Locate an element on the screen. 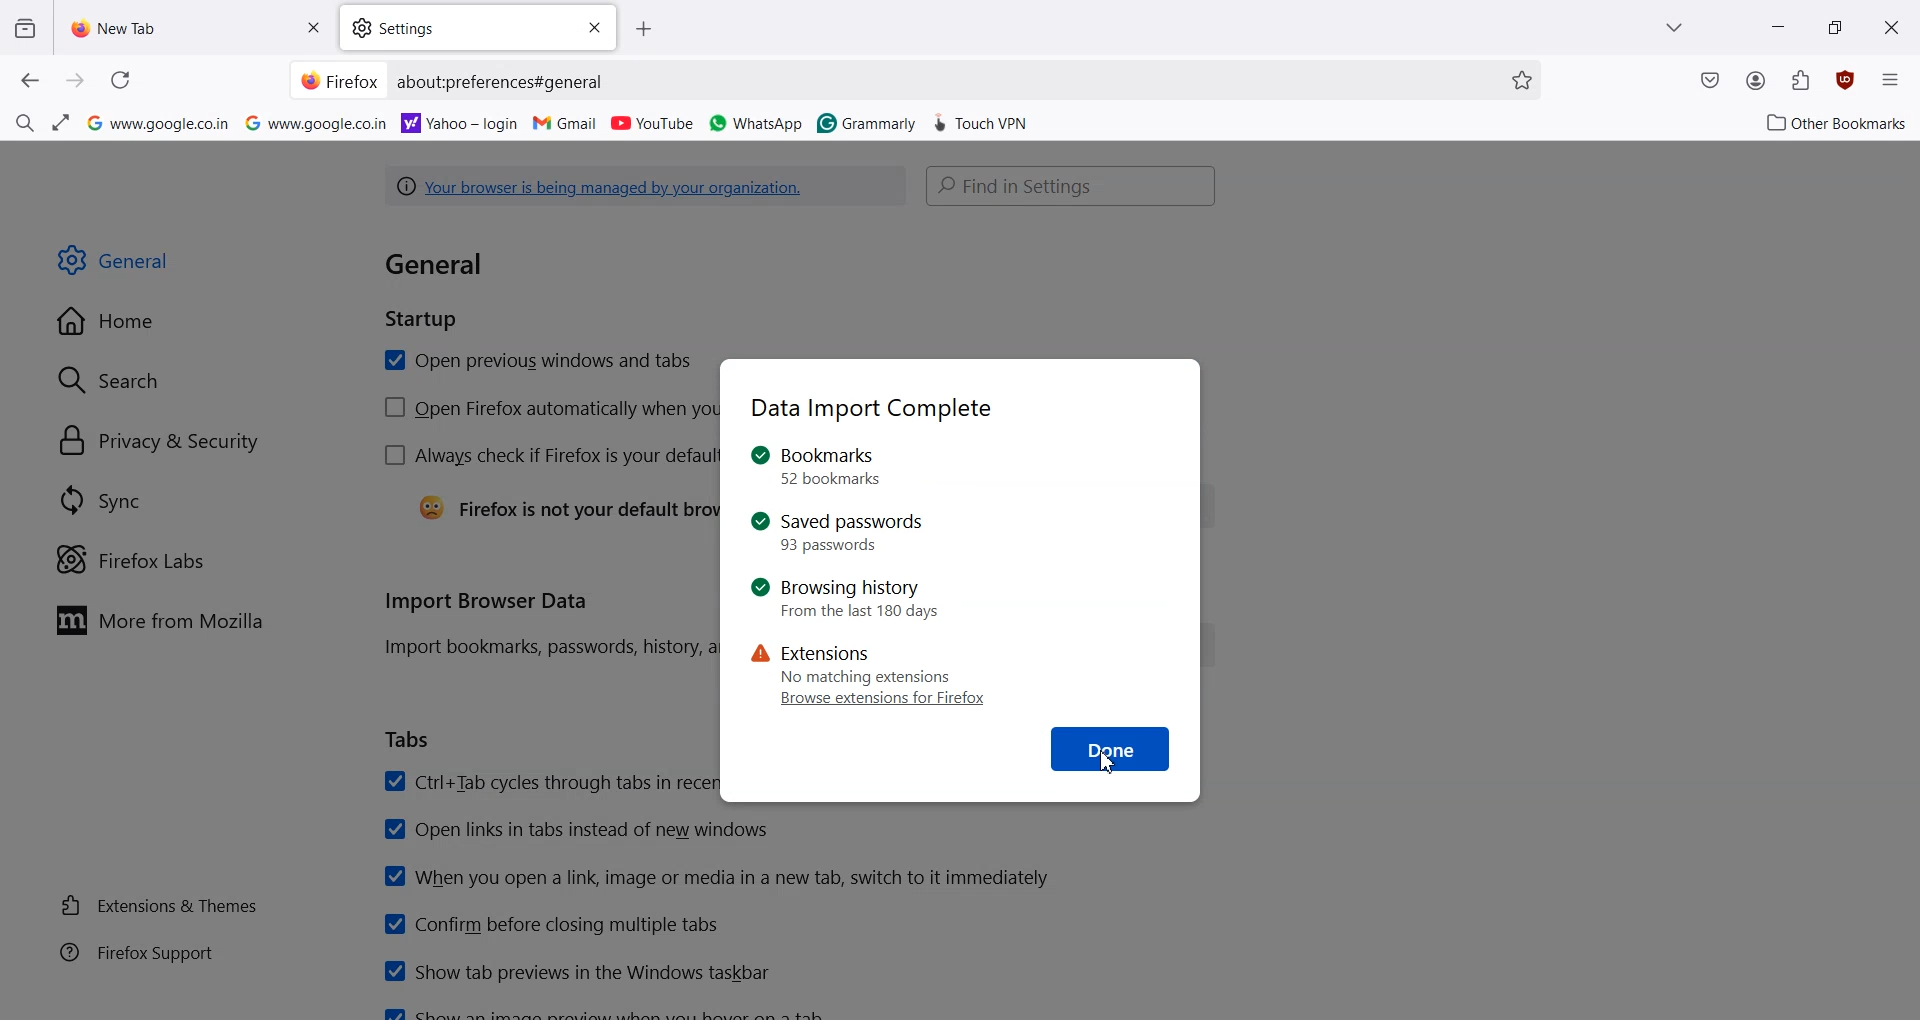 The width and height of the screenshot is (1920, 1020). Saved Passwords is located at coordinates (838, 531).